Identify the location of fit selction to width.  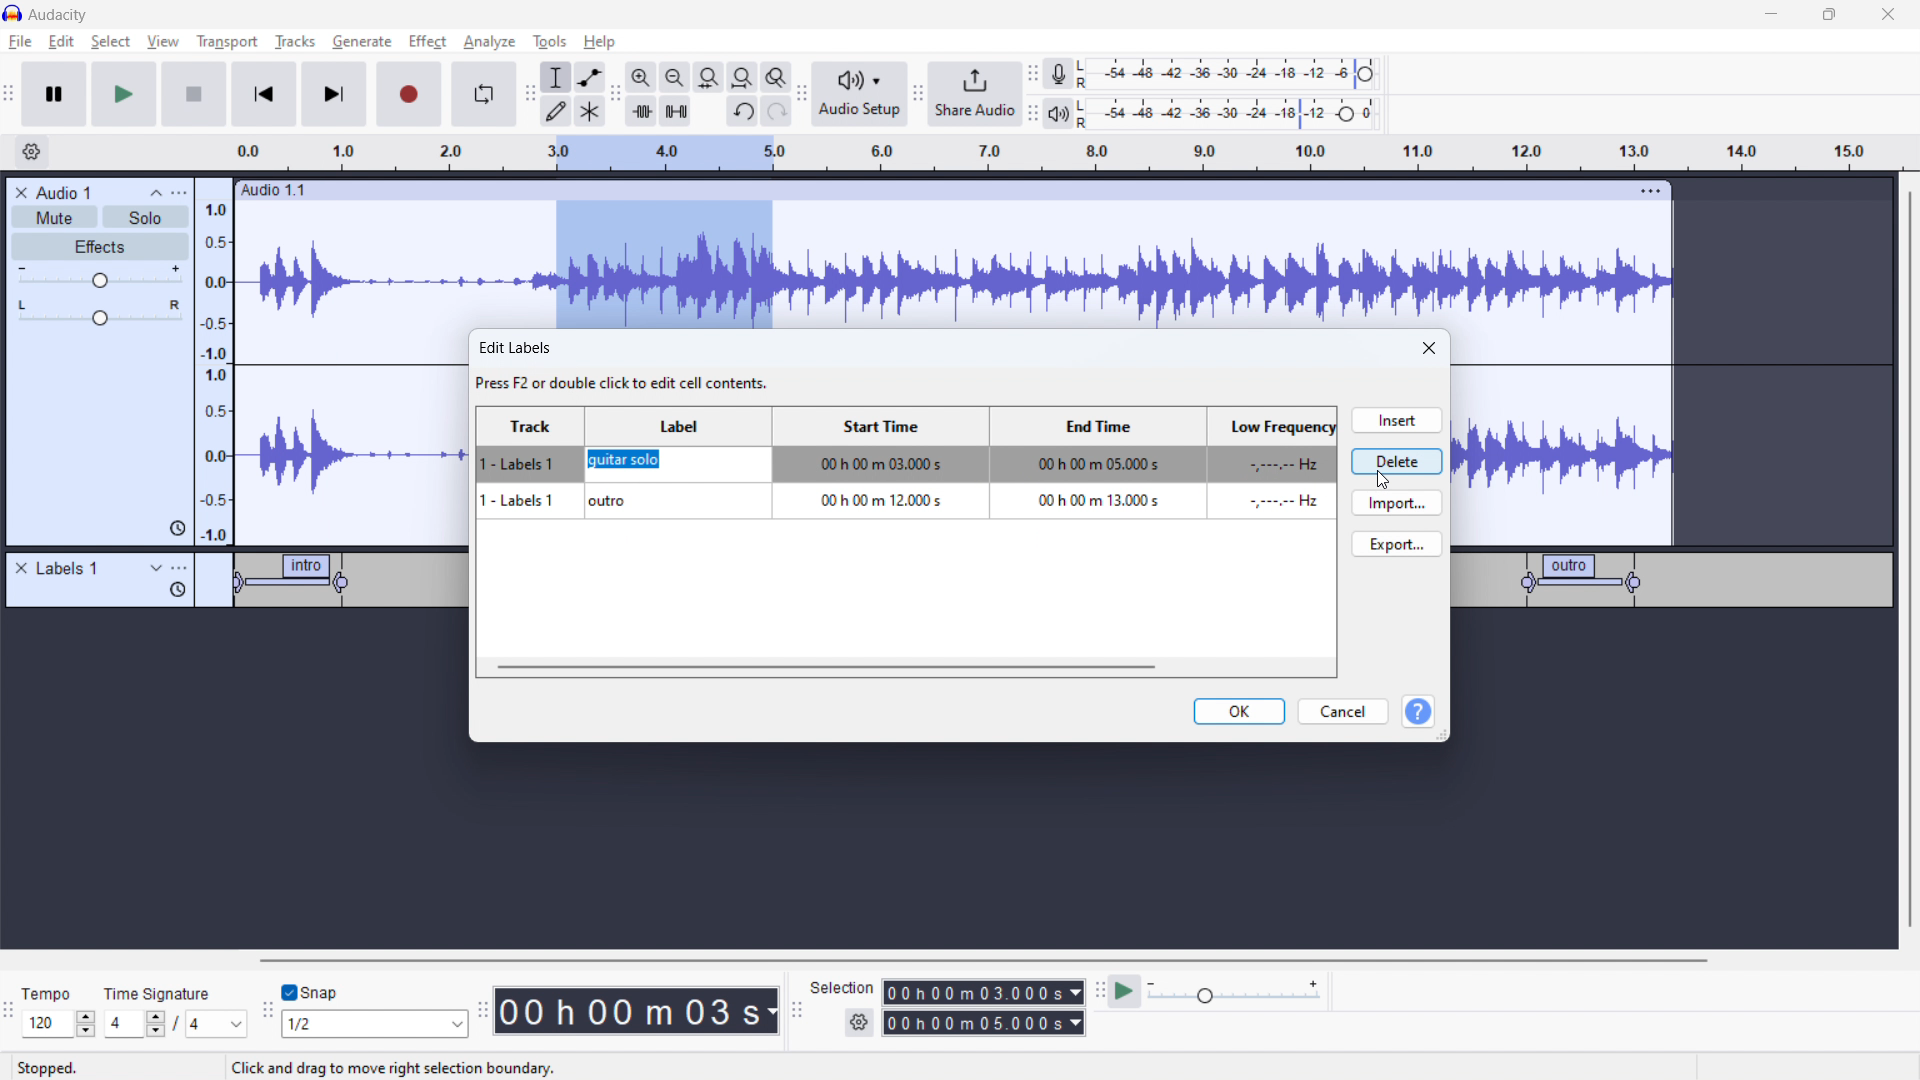
(709, 78).